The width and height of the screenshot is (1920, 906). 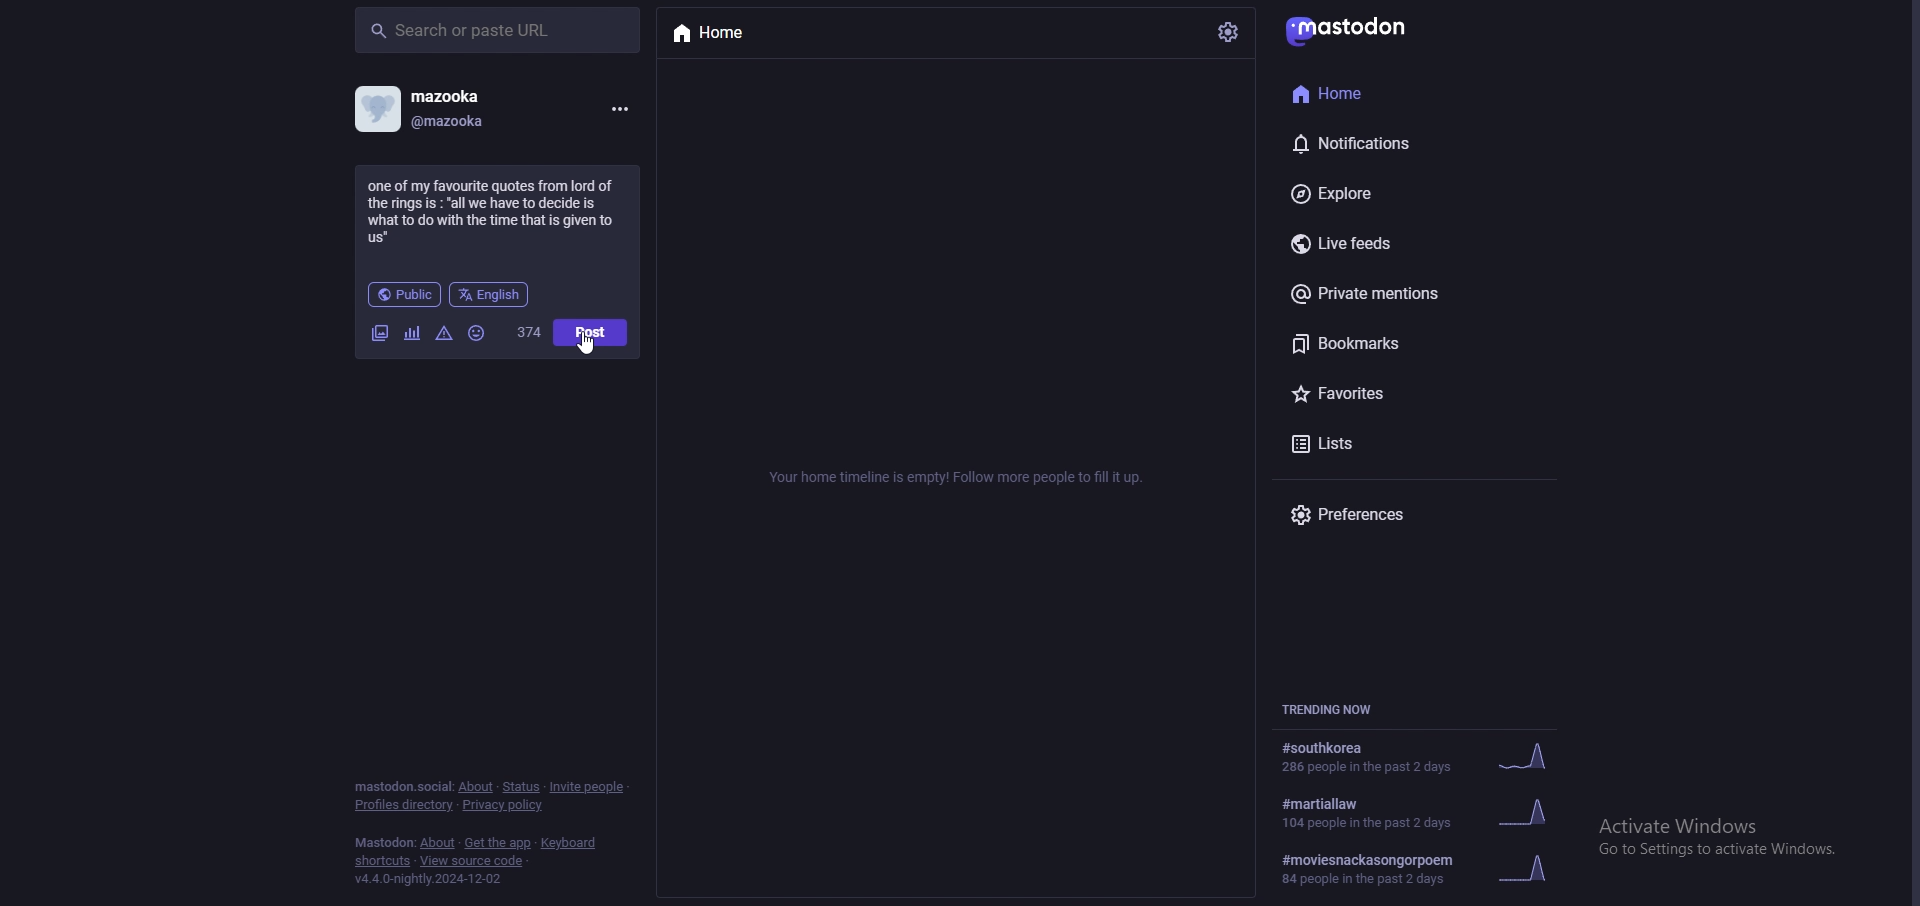 What do you see at coordinates (962, 480) in the screenshot?
I see `Your home timeline is empty! Follow more people to fill it up.` at bounding box center [962, 480].